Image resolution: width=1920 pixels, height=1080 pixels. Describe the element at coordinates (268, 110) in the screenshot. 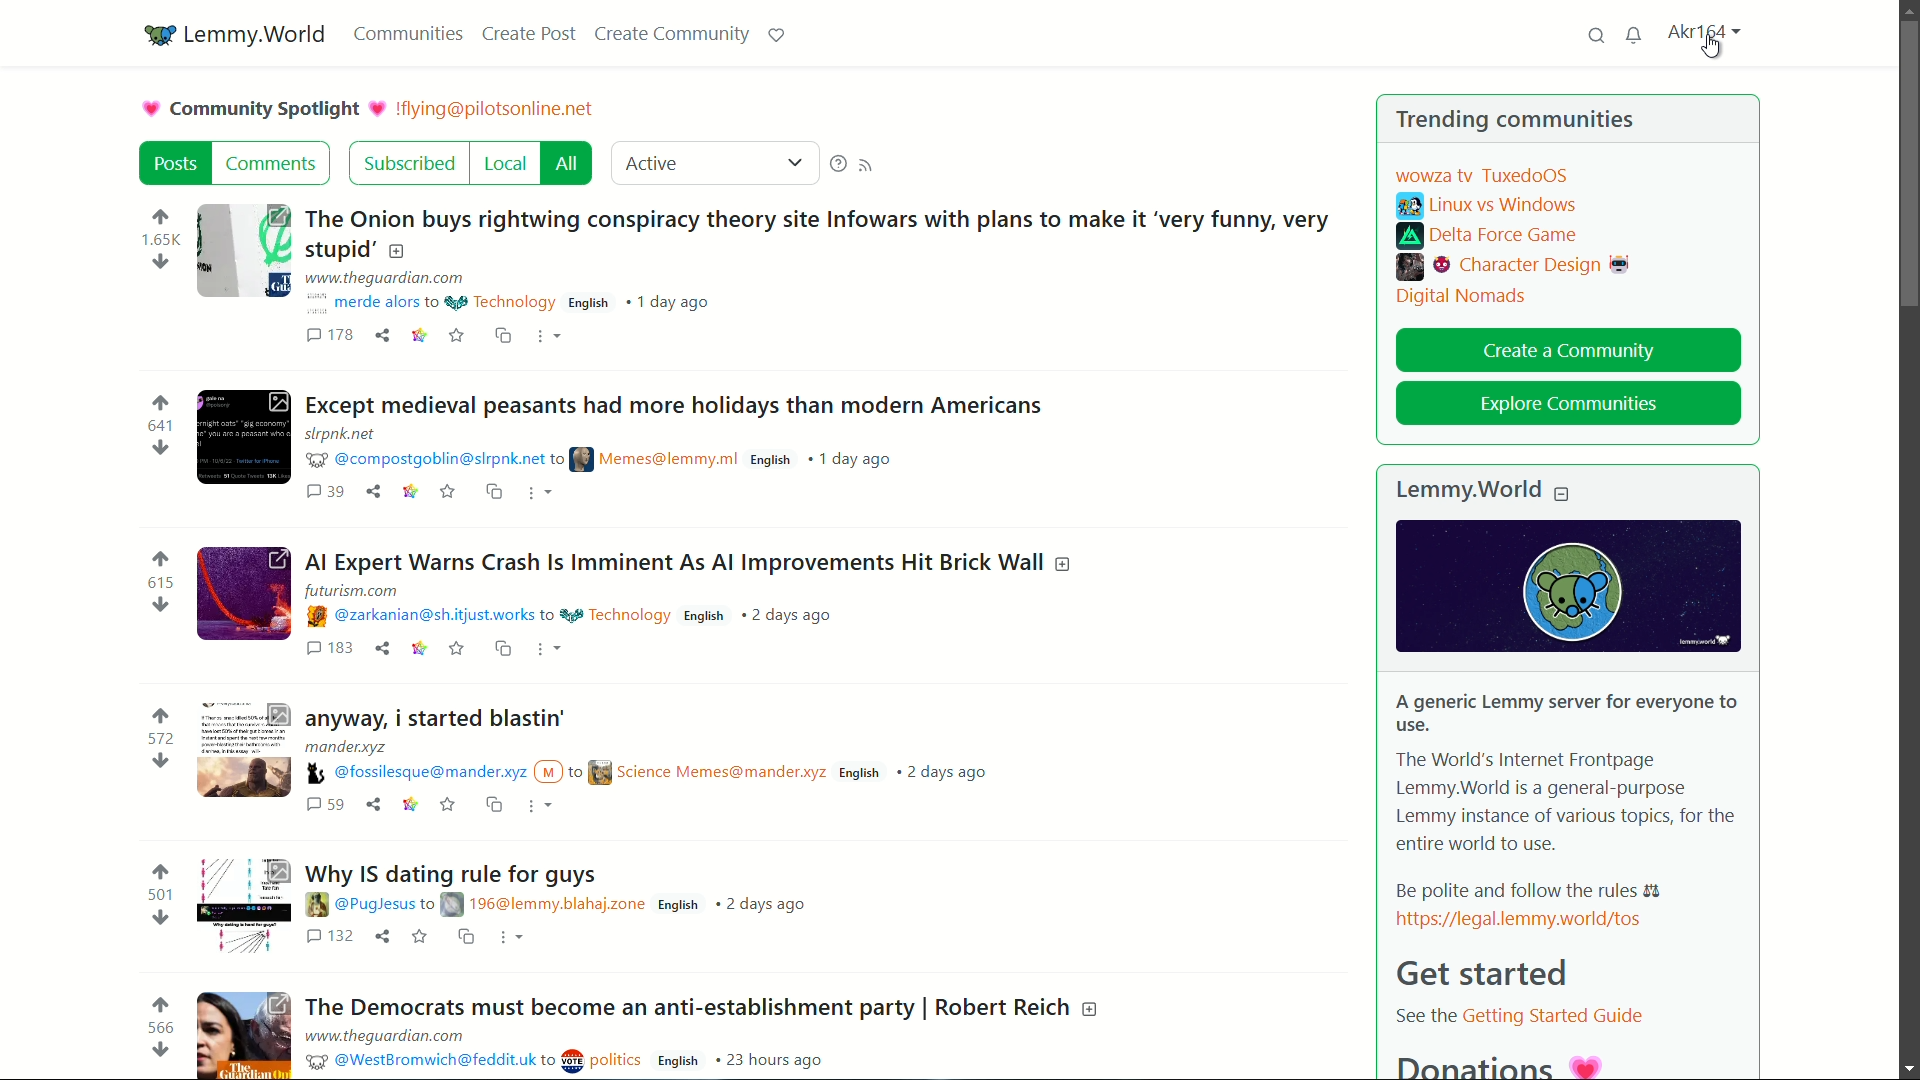

I see `community spotlight` at that location.